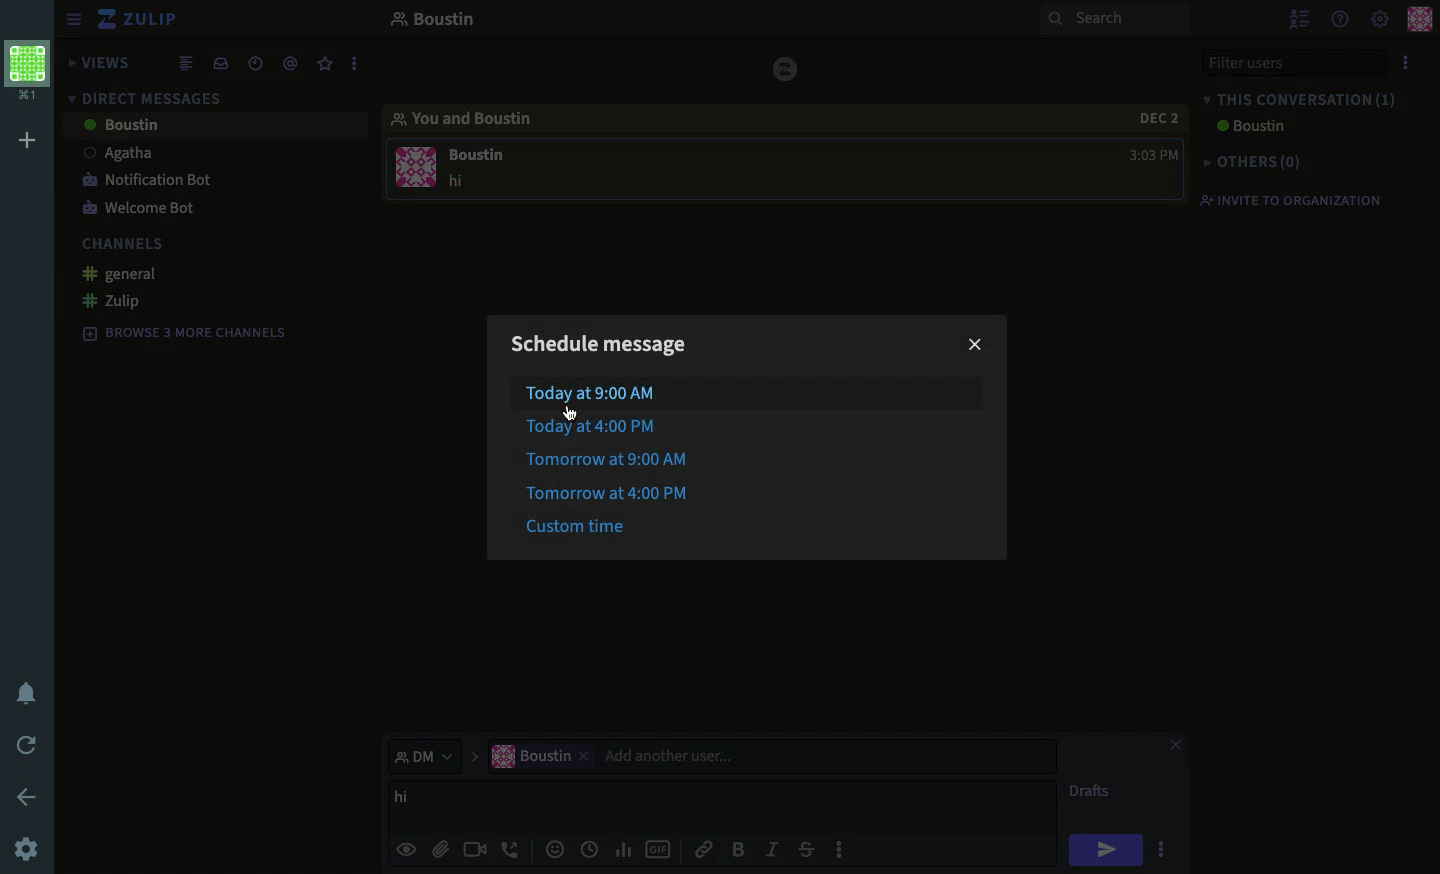 The width and height of the screenshot is (1440, 874). What do you see at coordinates (623, 848) in the screenshot?
I see `chart` at bounding box center [623, 848].